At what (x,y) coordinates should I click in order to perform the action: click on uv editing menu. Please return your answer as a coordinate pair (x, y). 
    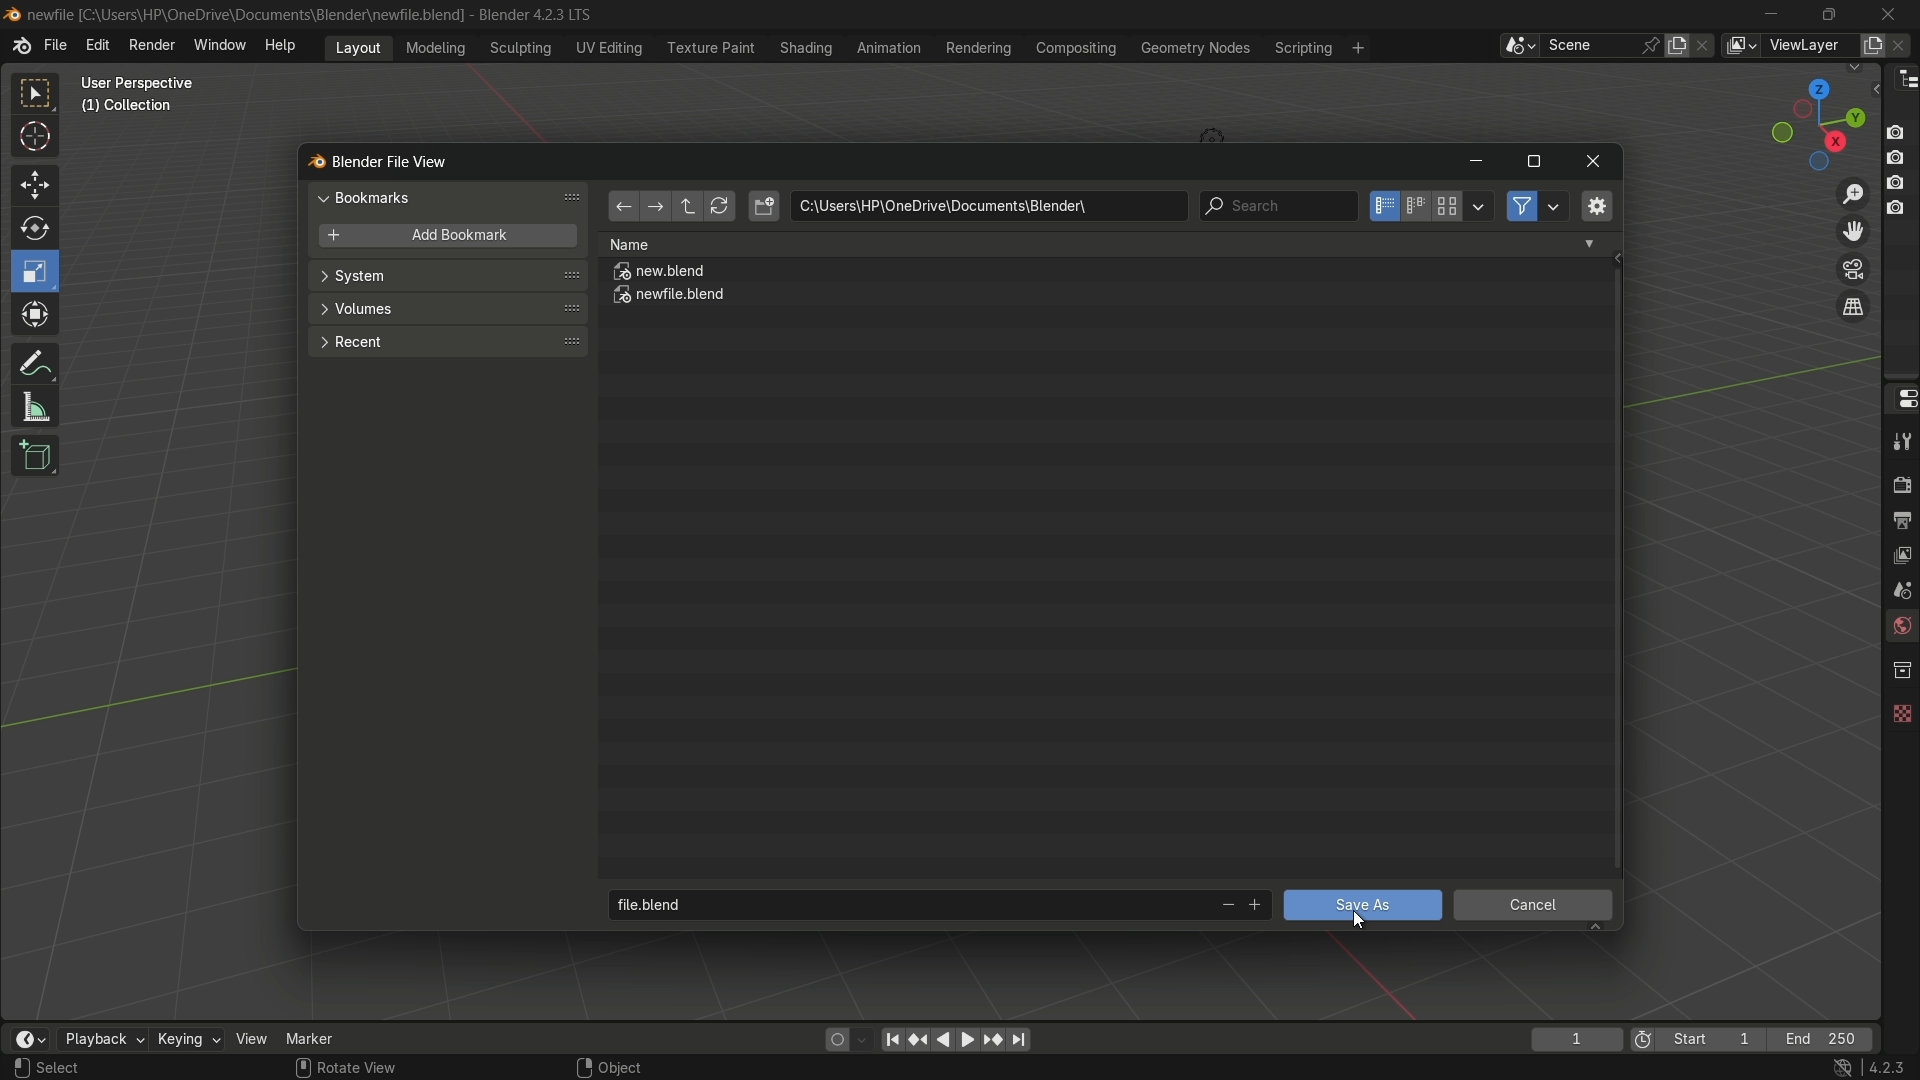
    Looking at the image, I should click on (609, 47).